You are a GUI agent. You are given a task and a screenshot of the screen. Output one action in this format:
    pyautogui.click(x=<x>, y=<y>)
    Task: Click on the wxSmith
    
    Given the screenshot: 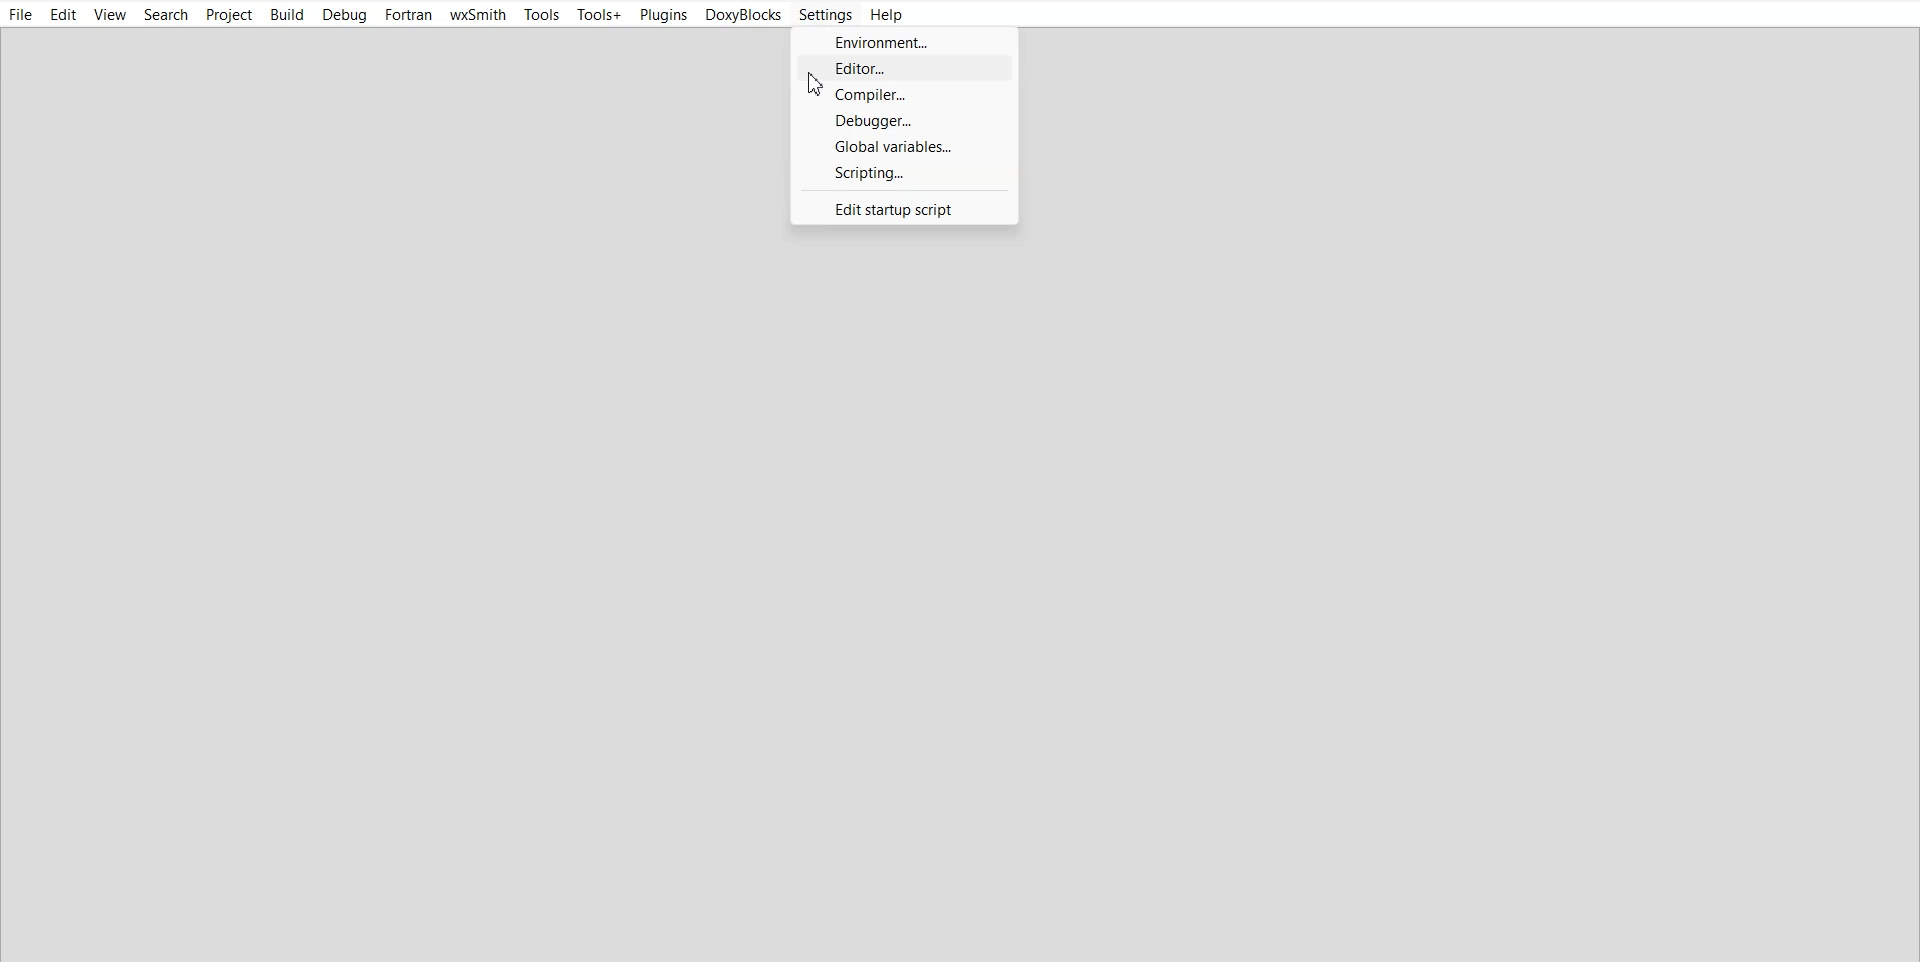 What is the action you would take?
    pyautogui.click(x=477, y=14)
    